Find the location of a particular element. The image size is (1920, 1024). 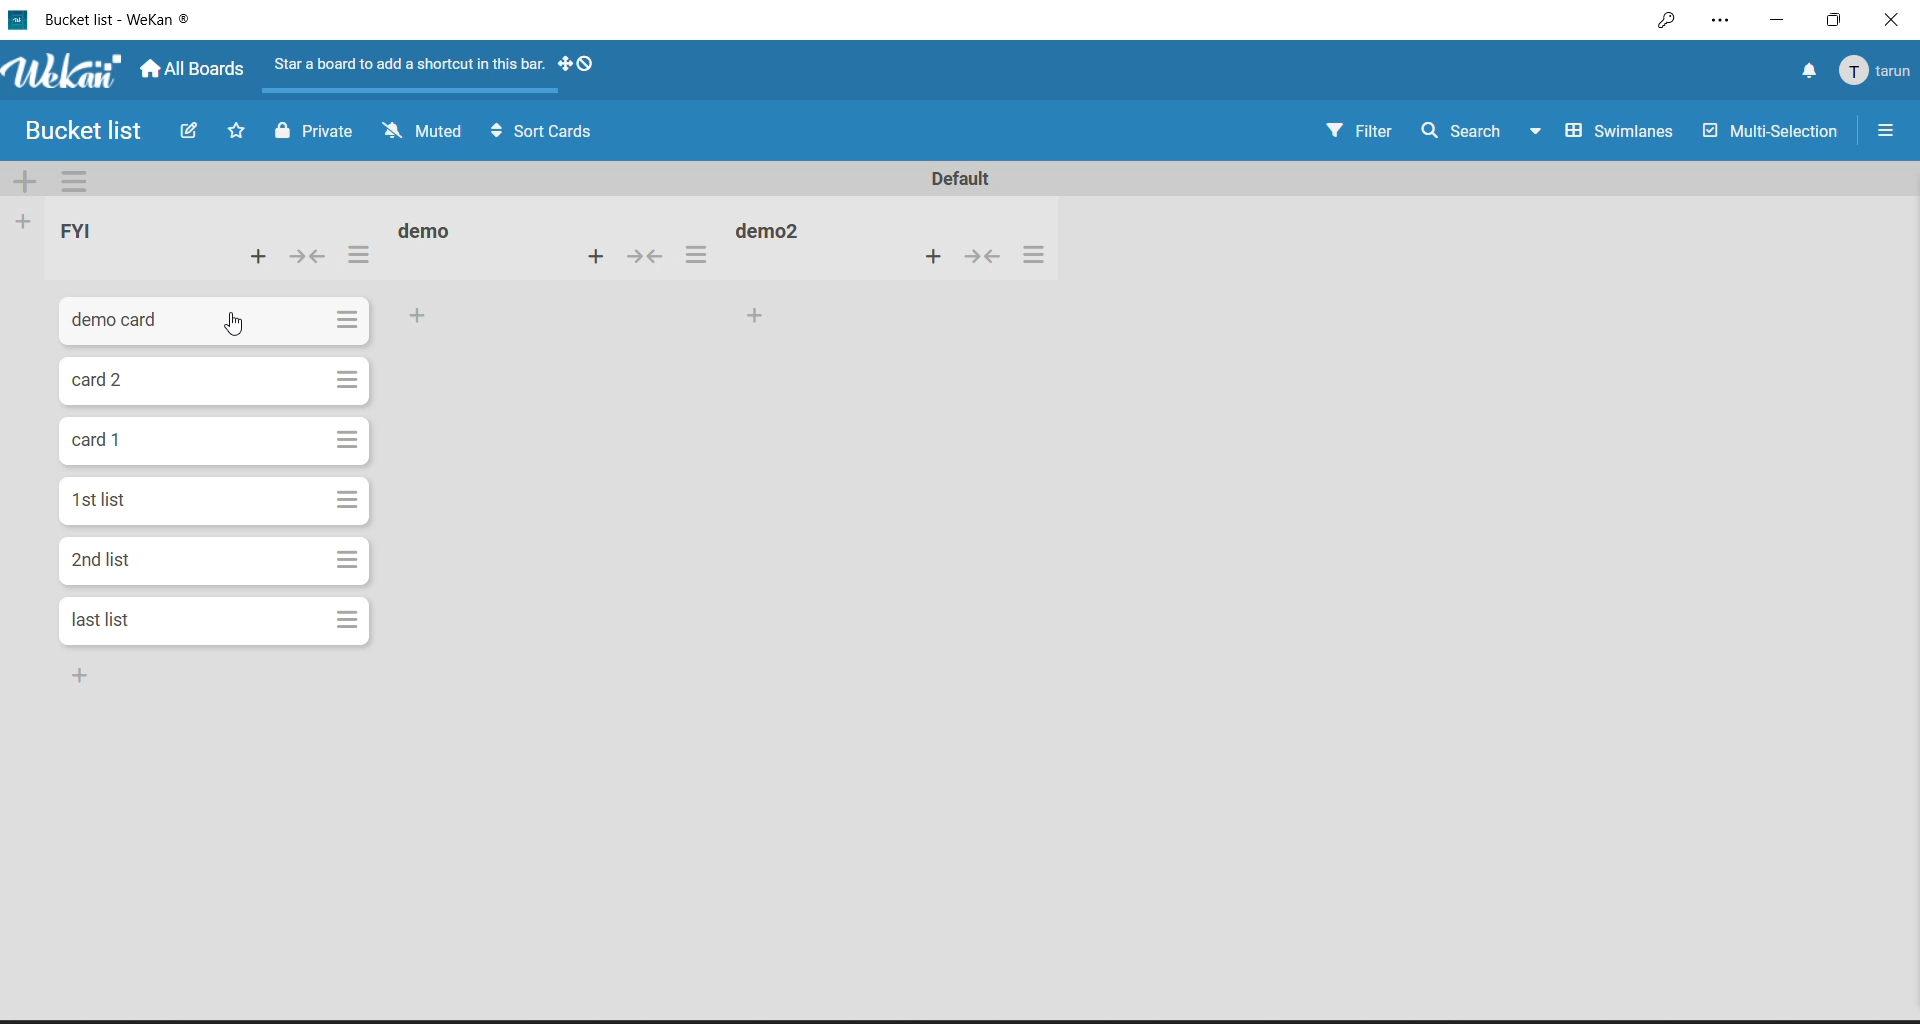

collapse is located at coordinates (646, 256).